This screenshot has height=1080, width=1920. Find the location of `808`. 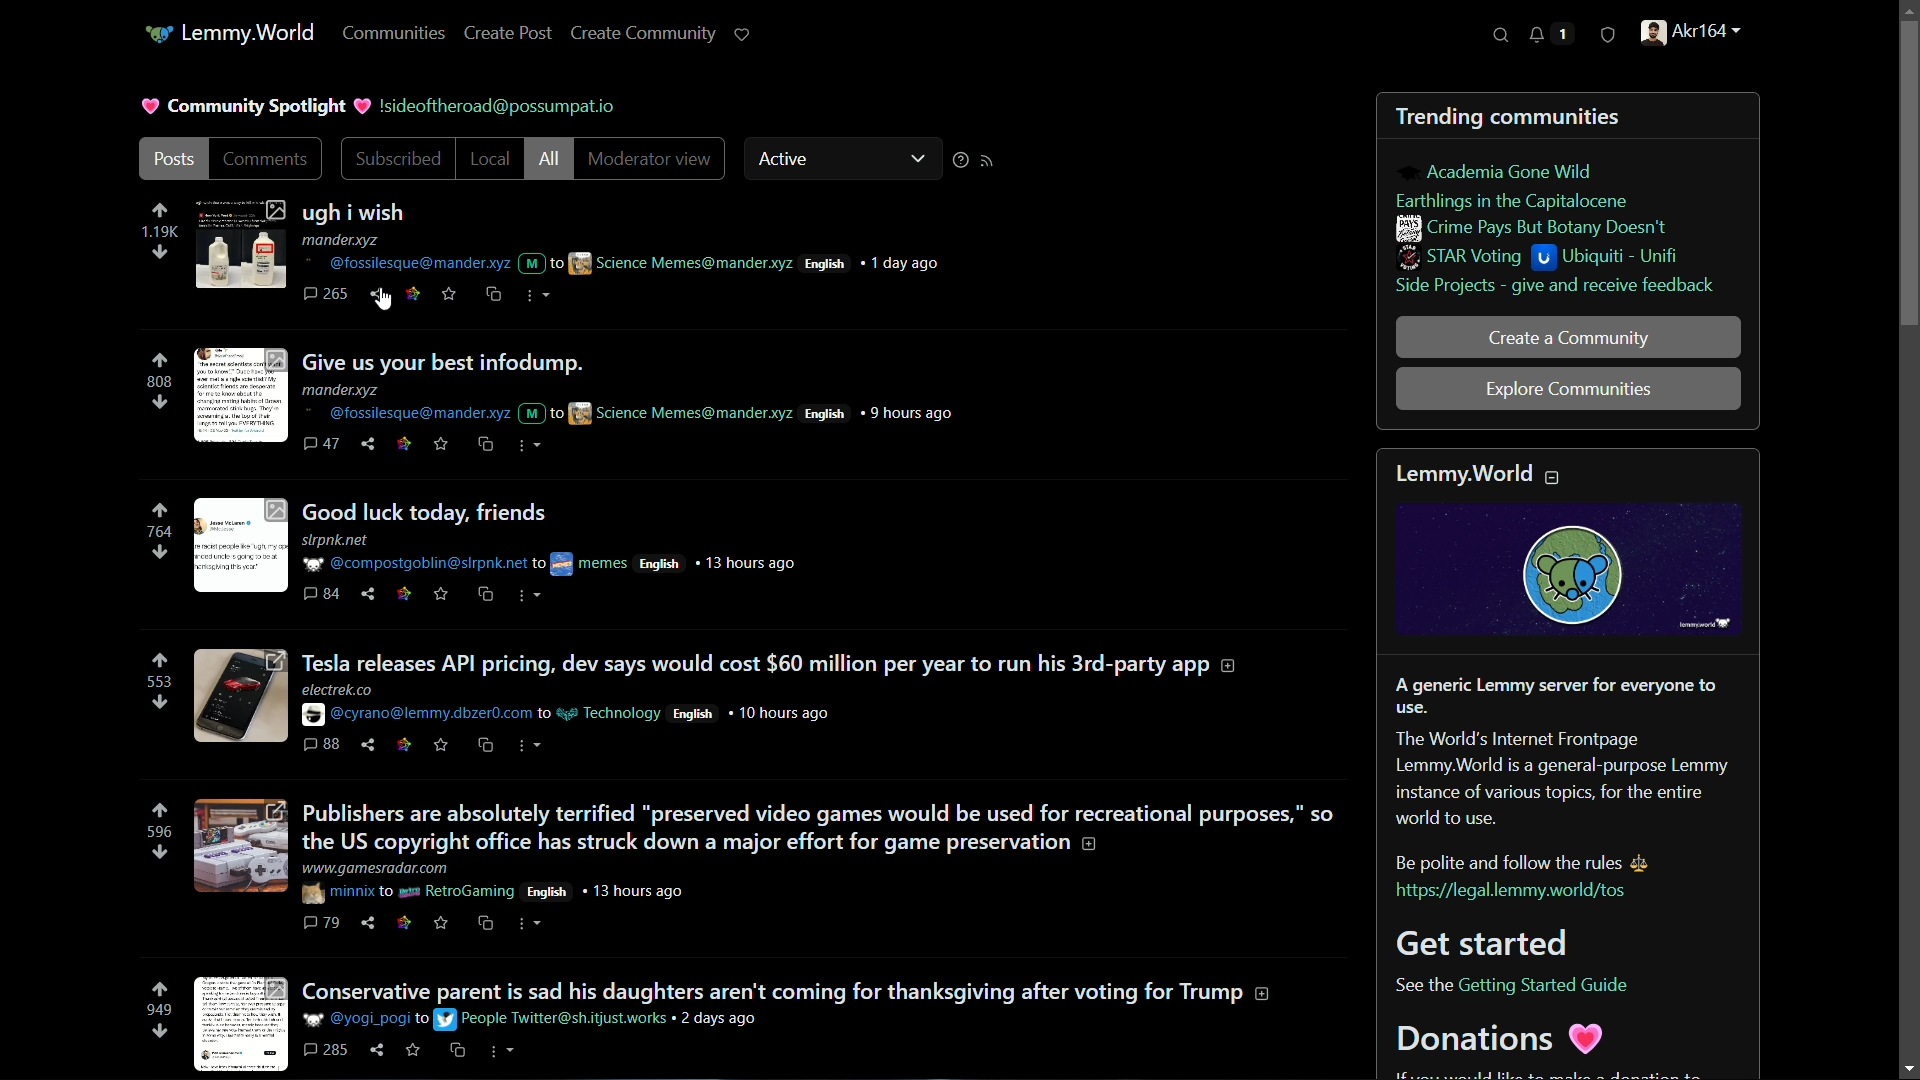

808 is located at coordinates (160, 383).